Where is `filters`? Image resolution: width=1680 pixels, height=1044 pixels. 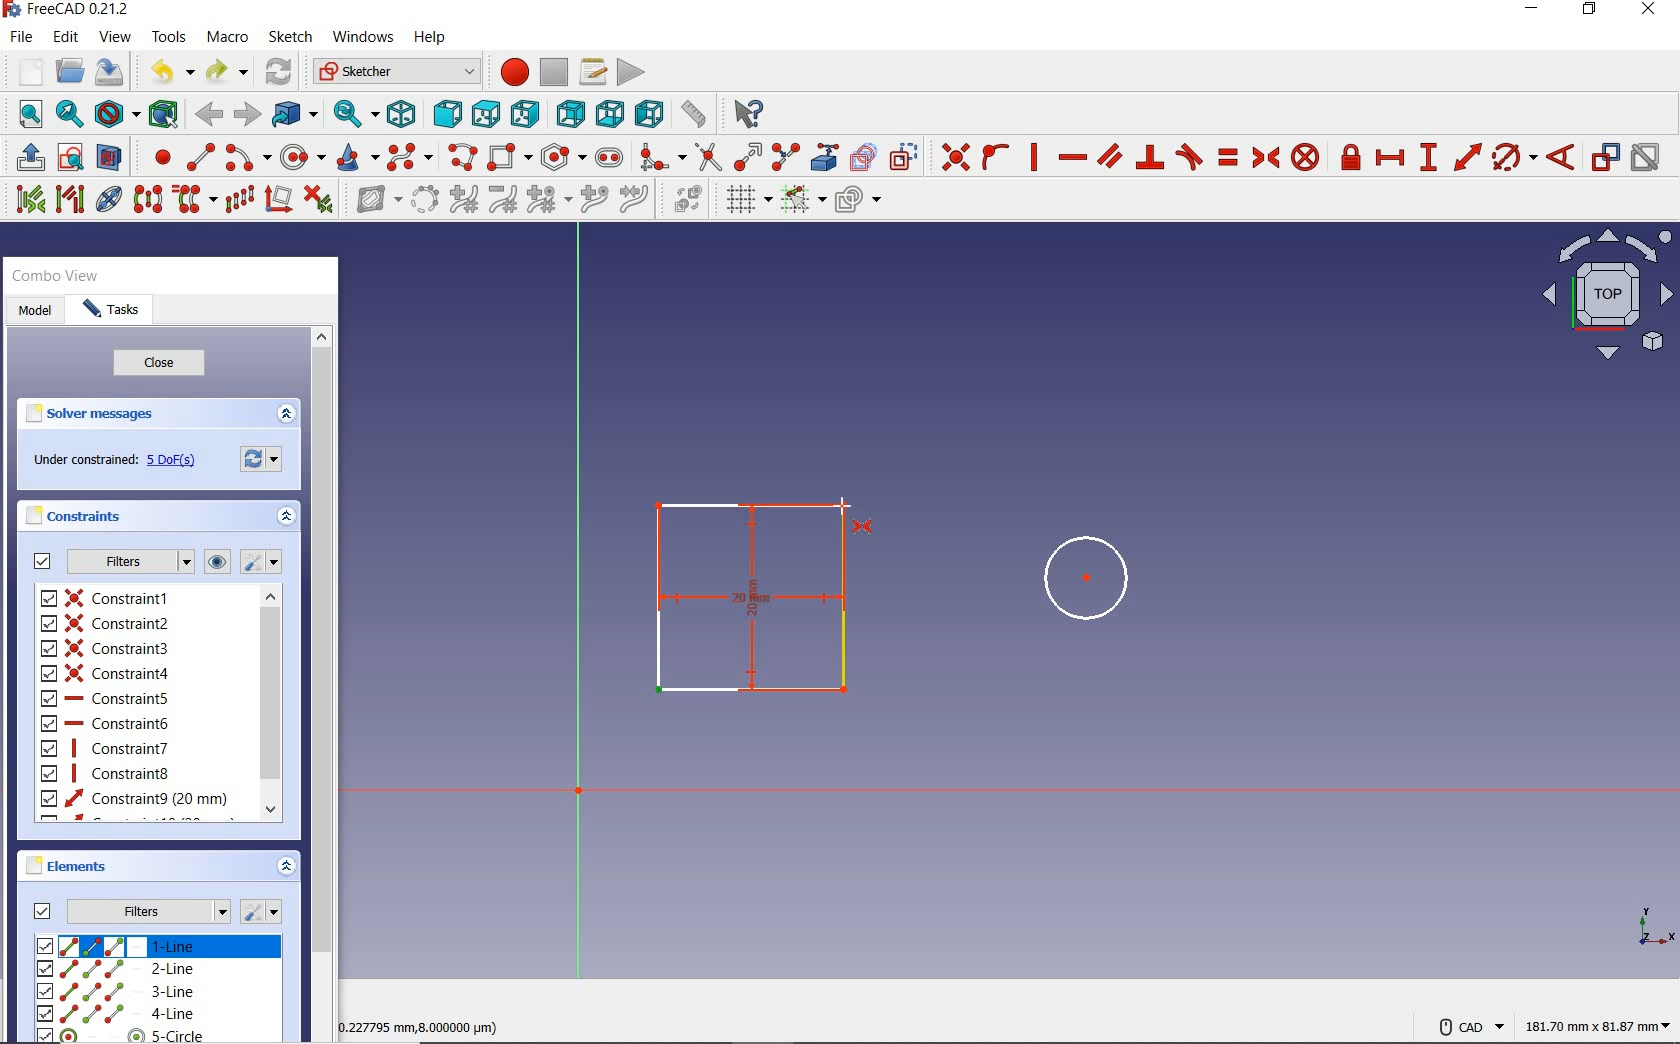 filters is located at coordinates (134, 562).